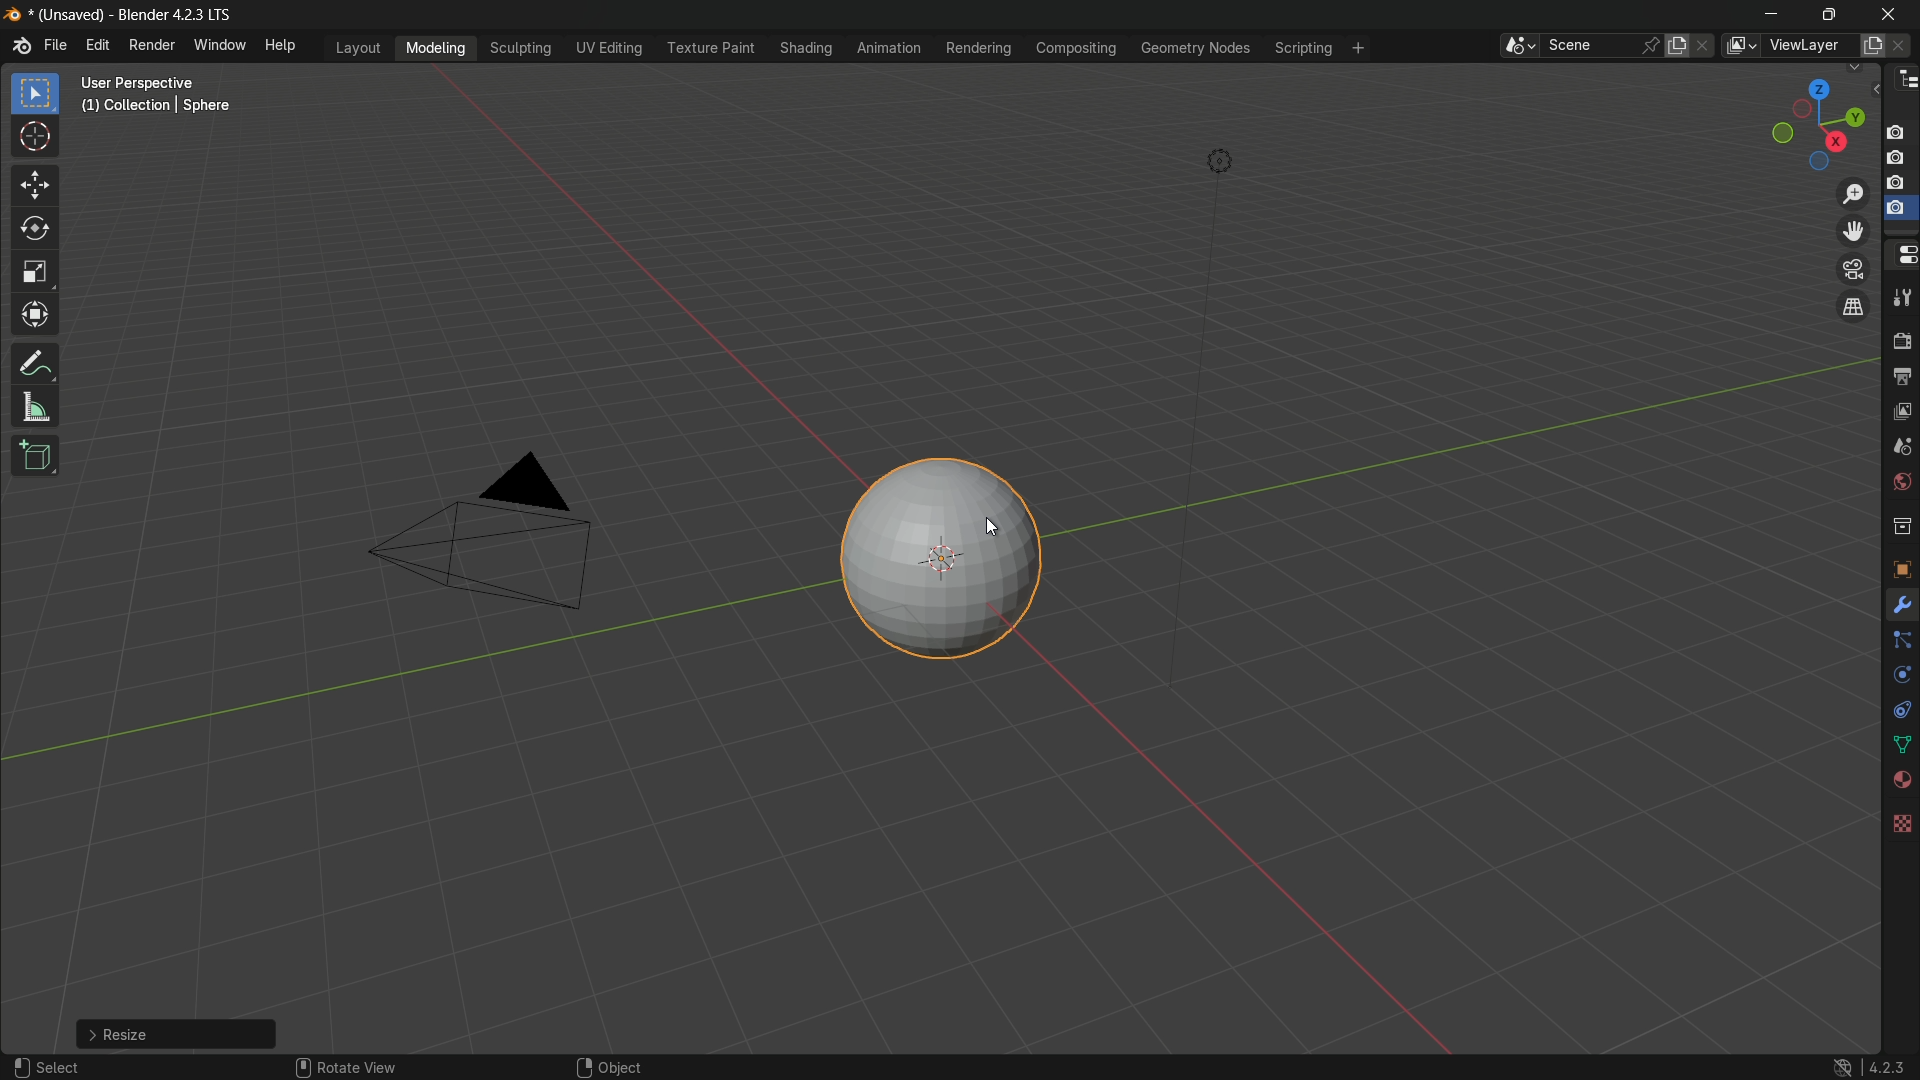 This screenshot has width=1920, height=1080. I want to click on selected capture, so click(1898, 213).